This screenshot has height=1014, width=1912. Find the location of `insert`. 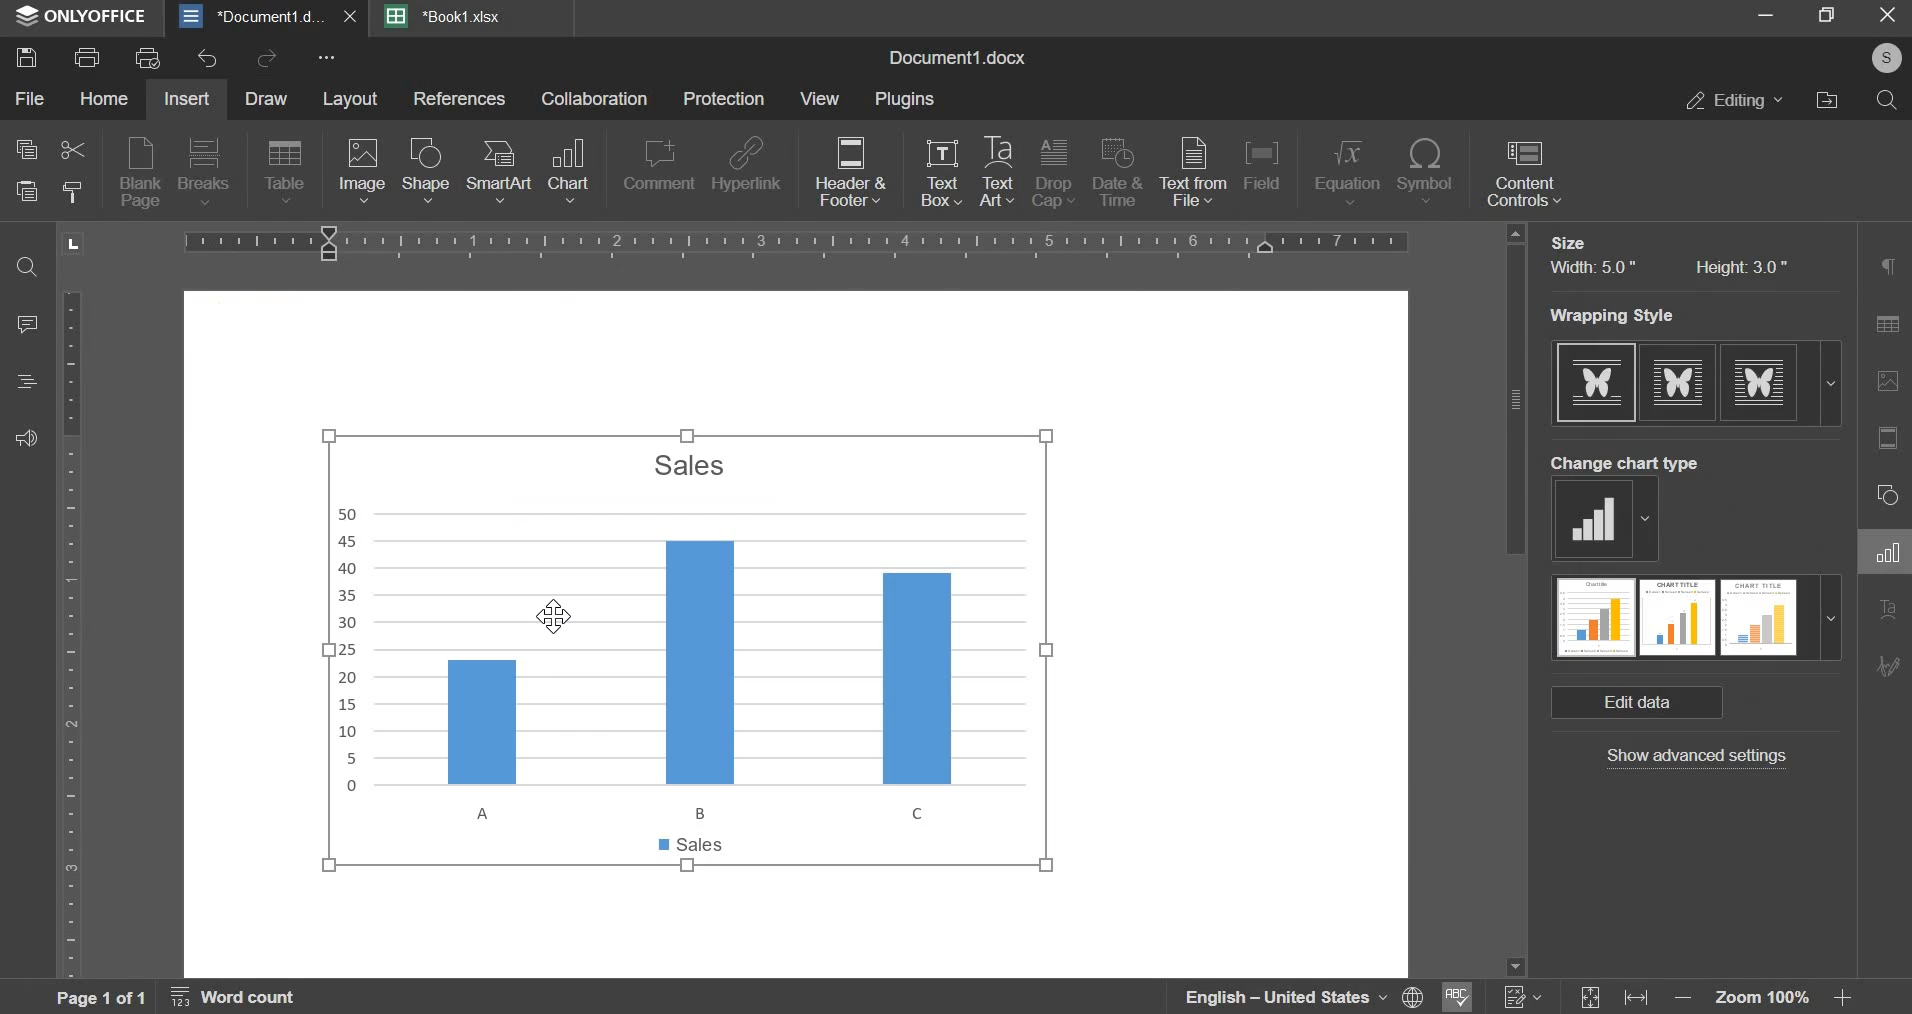

insert is located at coordinates (189, 100).